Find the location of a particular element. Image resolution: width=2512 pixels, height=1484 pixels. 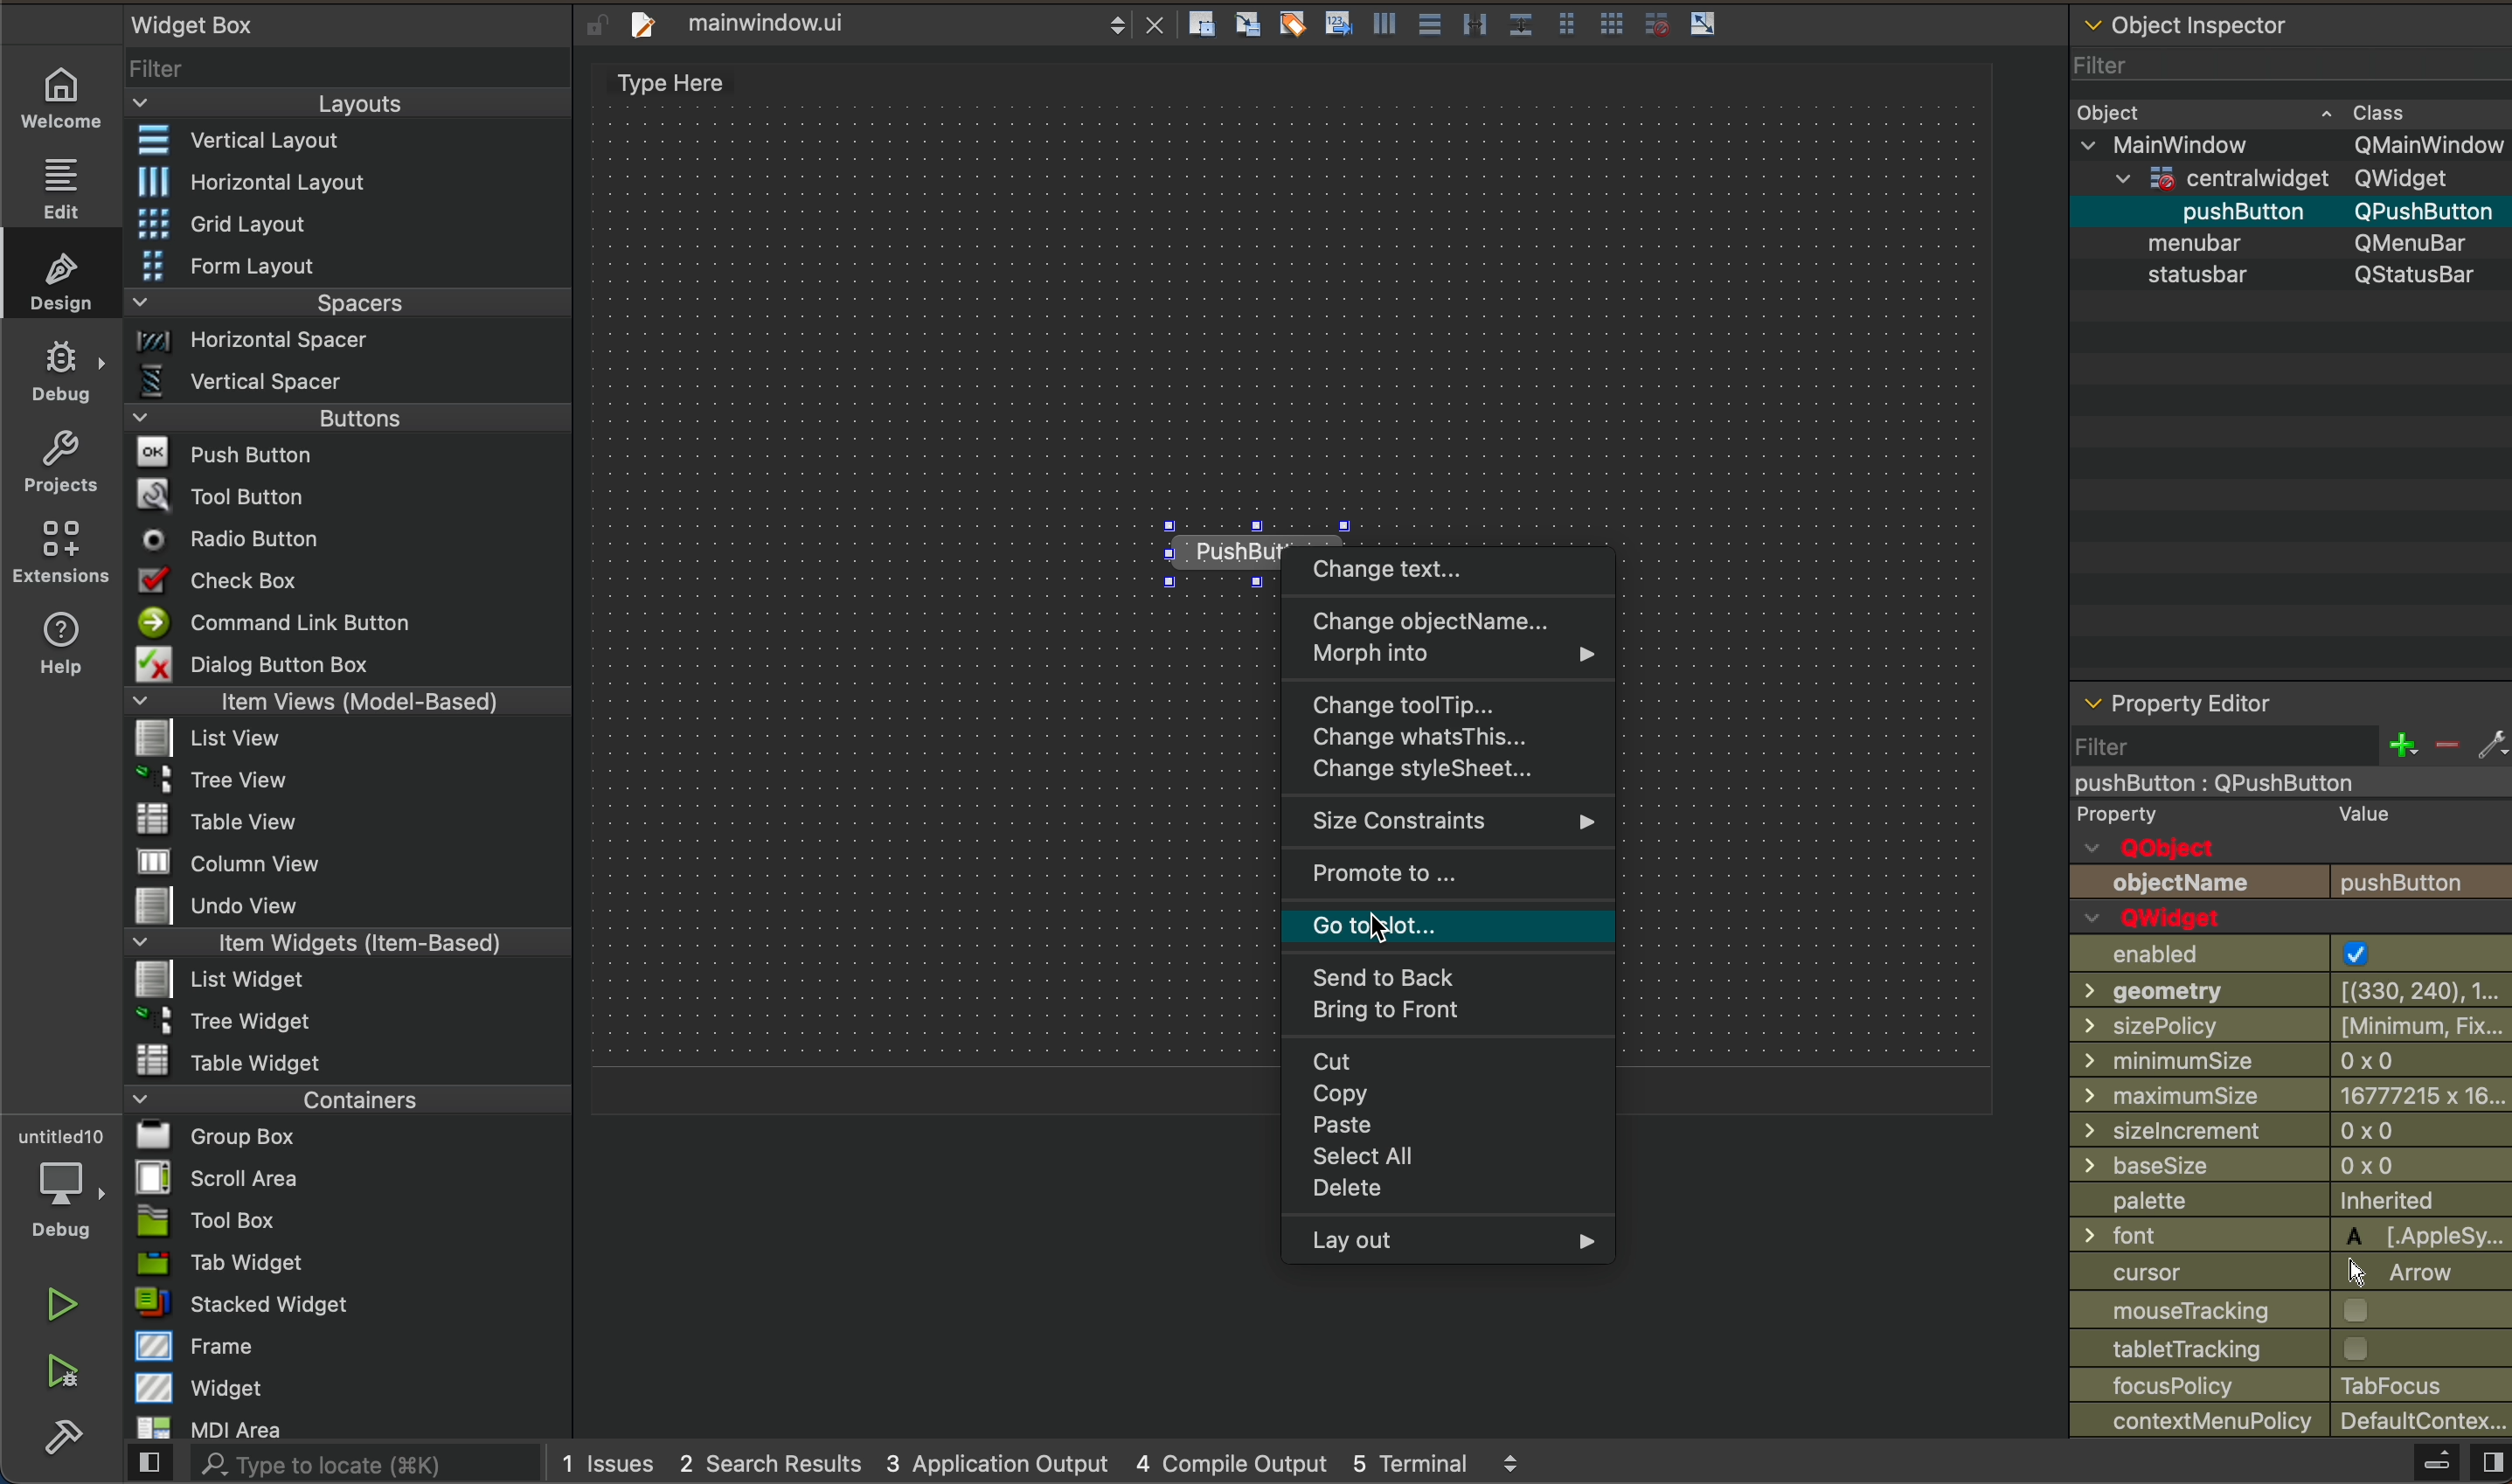

spacers is located at coordinates (343, 300).